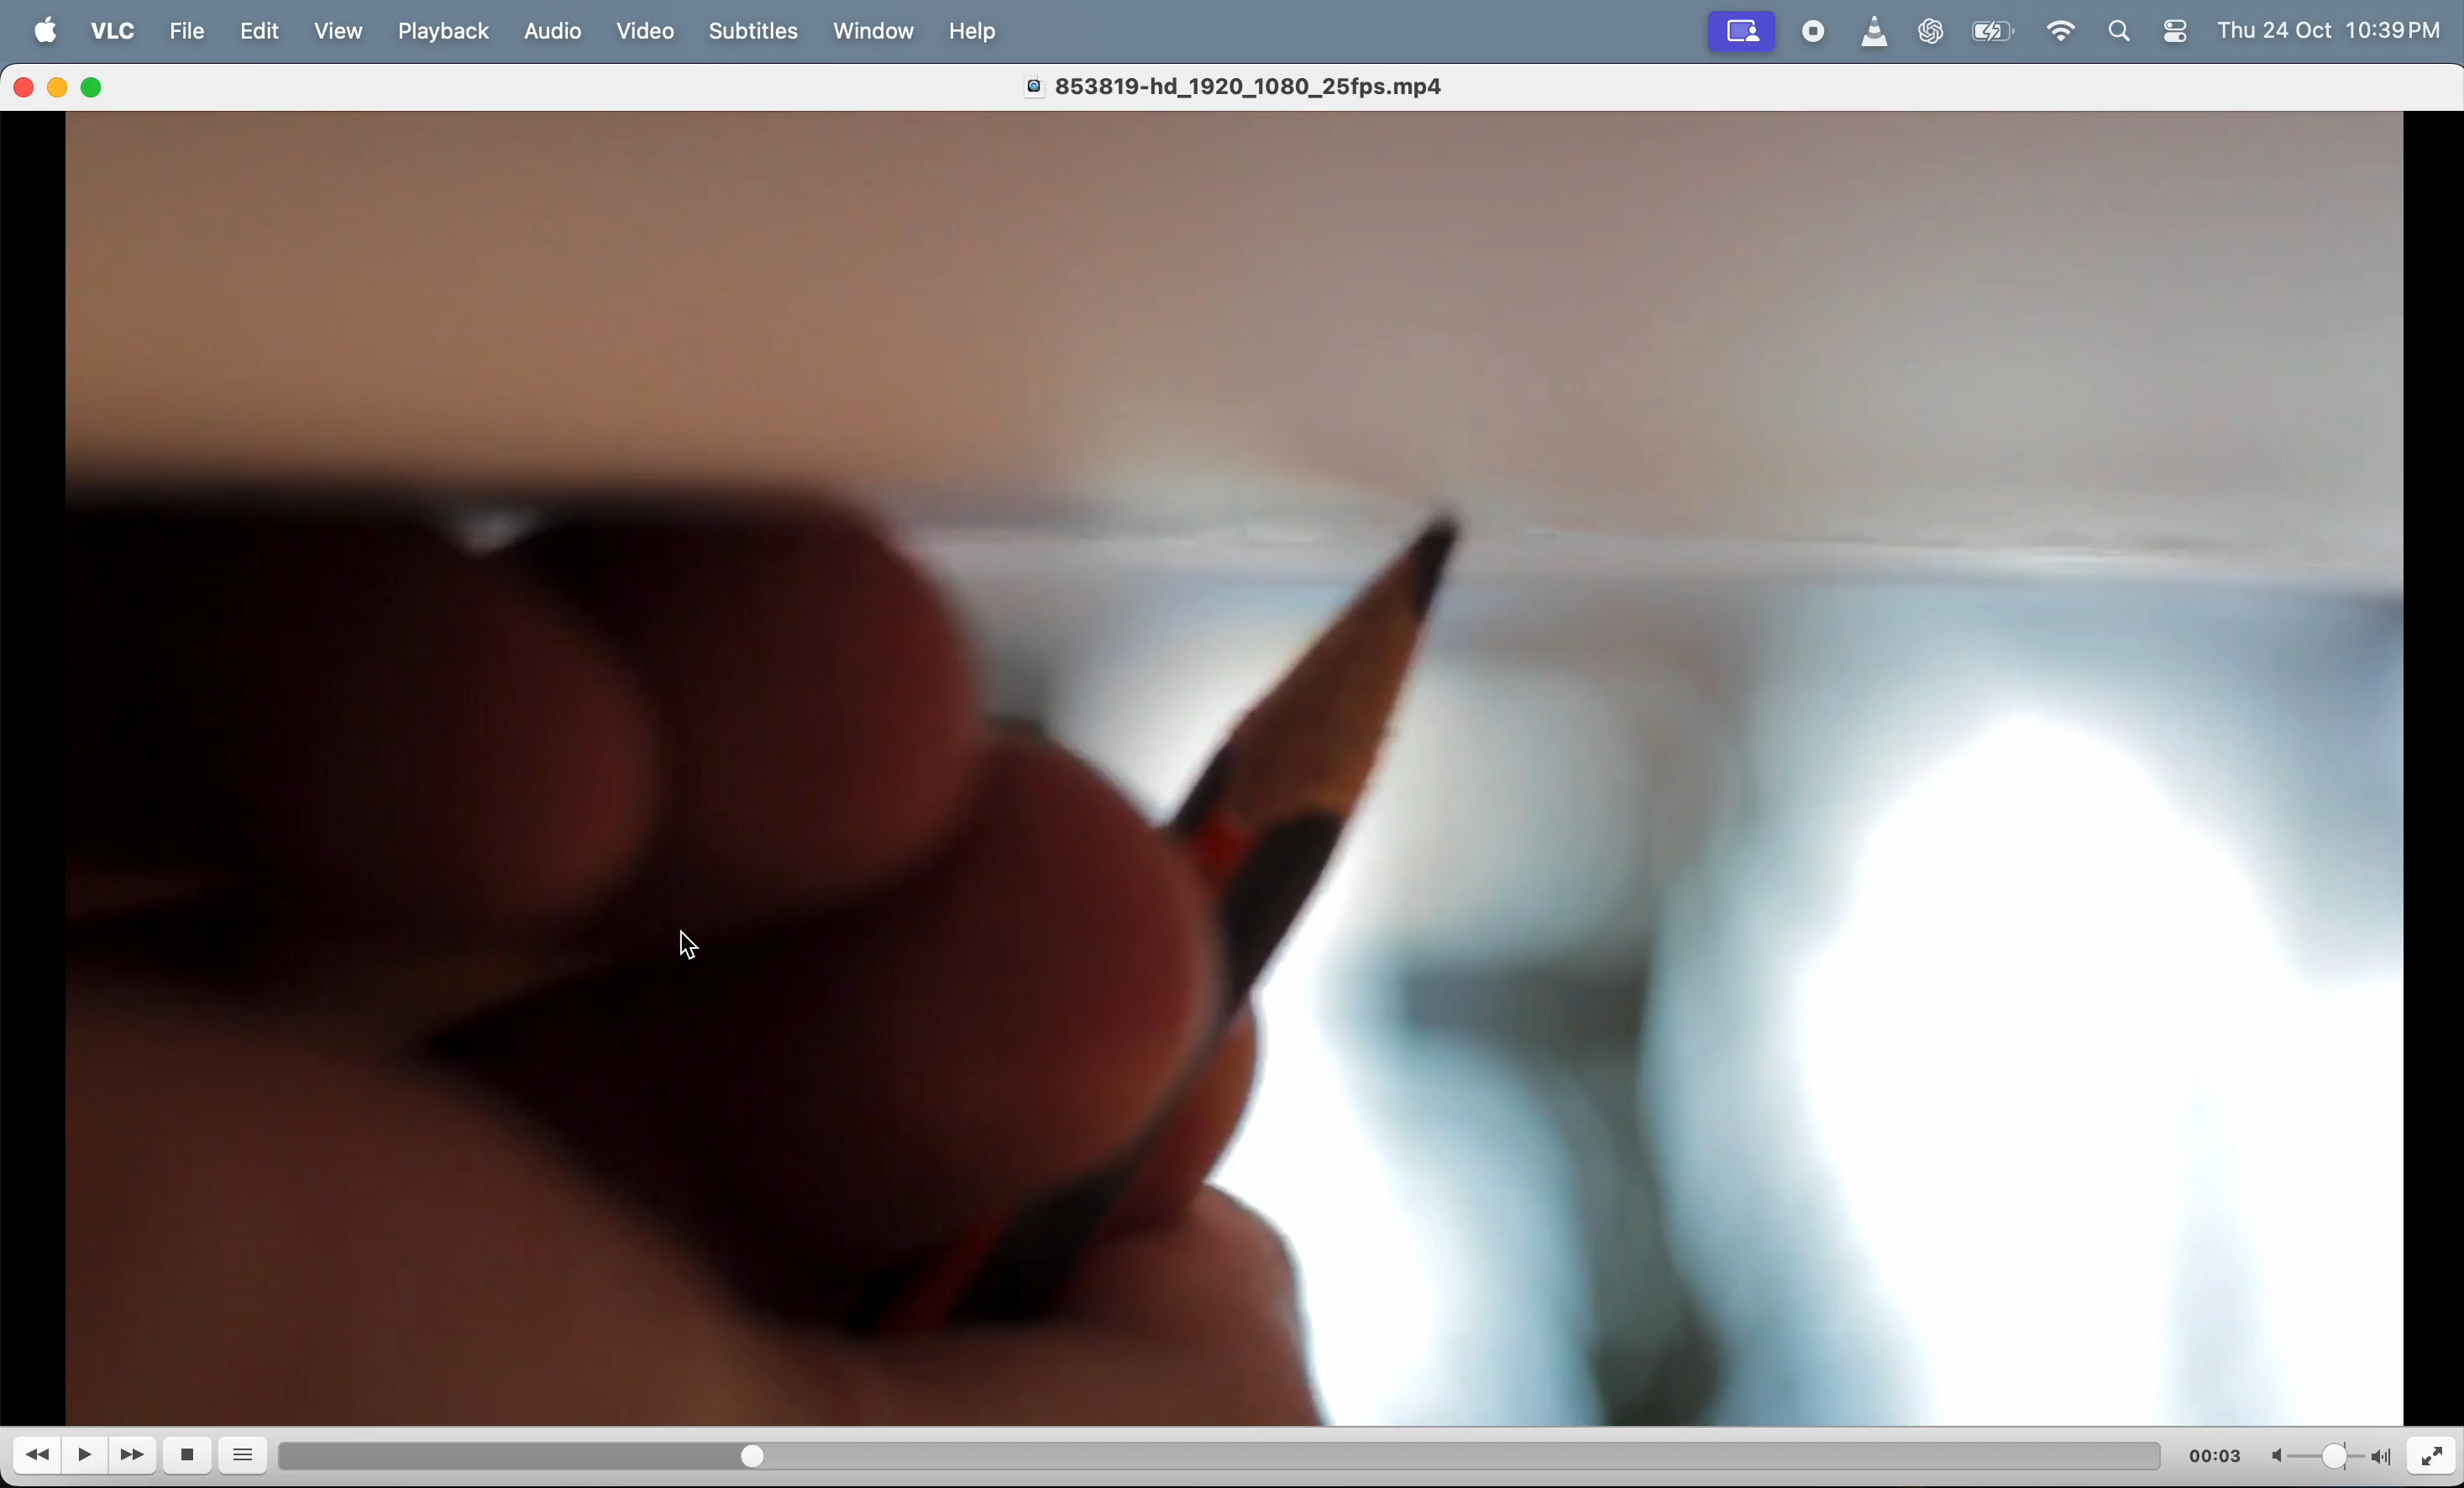 Image resolution: width=2464 pixels, height=1488 pixels. What do you see at coordinates (2326, 1455) in the screenshot?
I see `volume ` at bounding box center [2326, 1455].